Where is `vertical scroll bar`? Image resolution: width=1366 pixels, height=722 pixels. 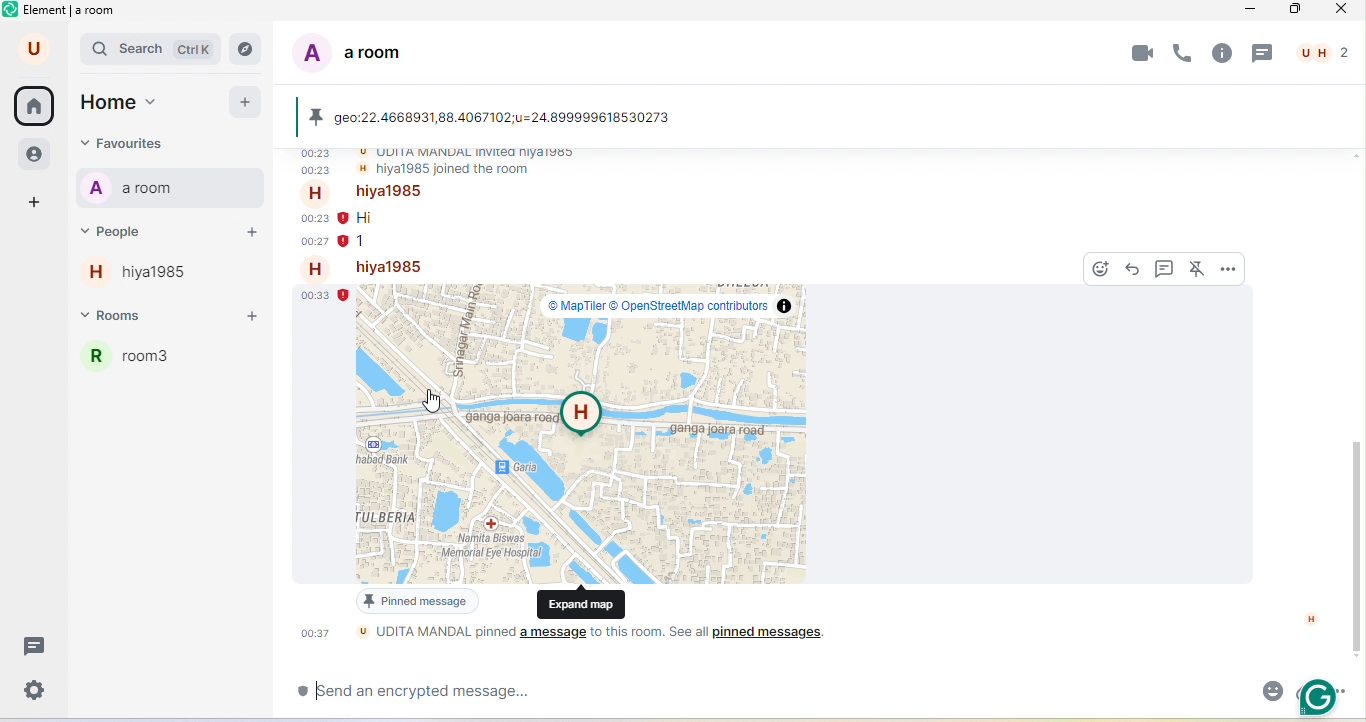 vertical scroll bar is located at coordinates (1353, 539).